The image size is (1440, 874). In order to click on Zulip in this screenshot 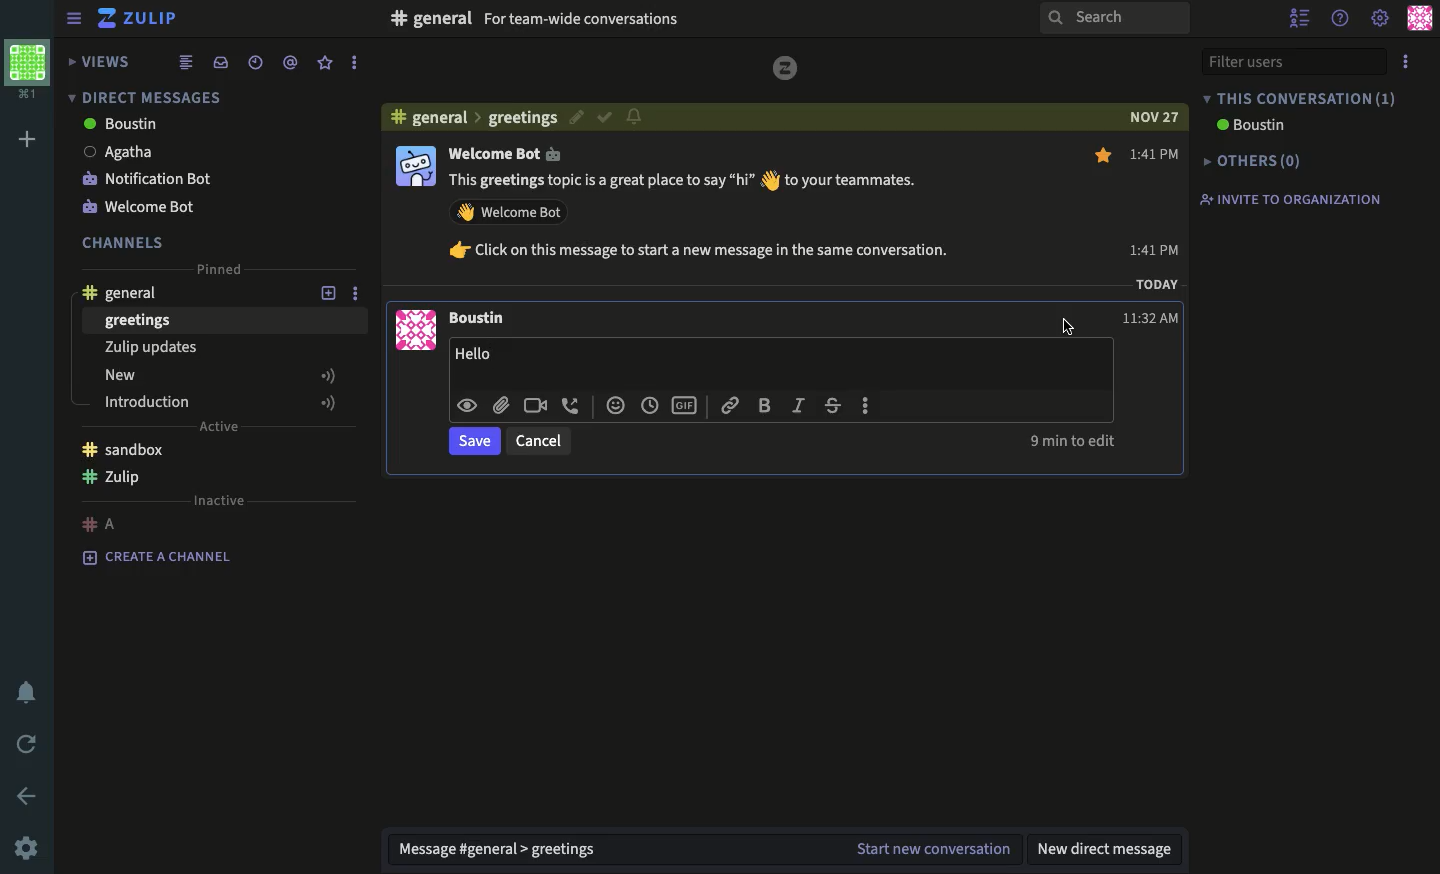, I will do `click(786, 68)`.